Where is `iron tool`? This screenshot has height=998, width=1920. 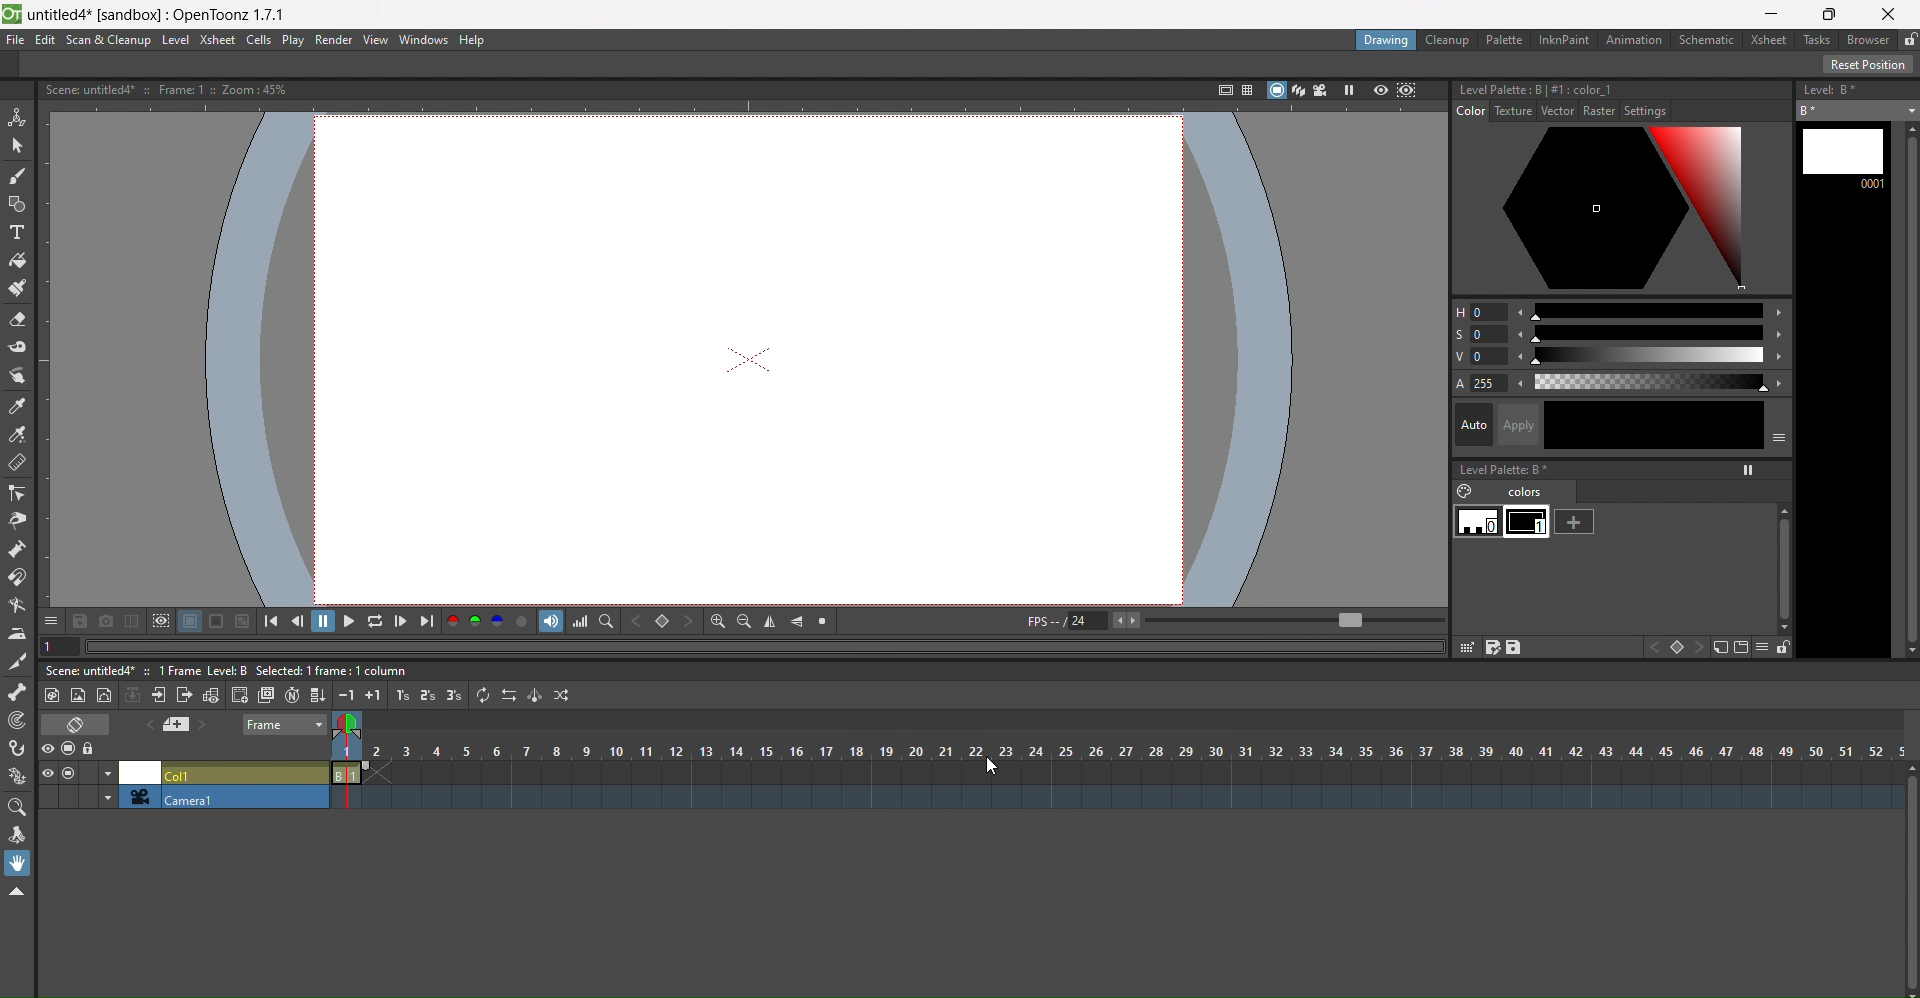
iron tool is located at coordinates (17, 635).